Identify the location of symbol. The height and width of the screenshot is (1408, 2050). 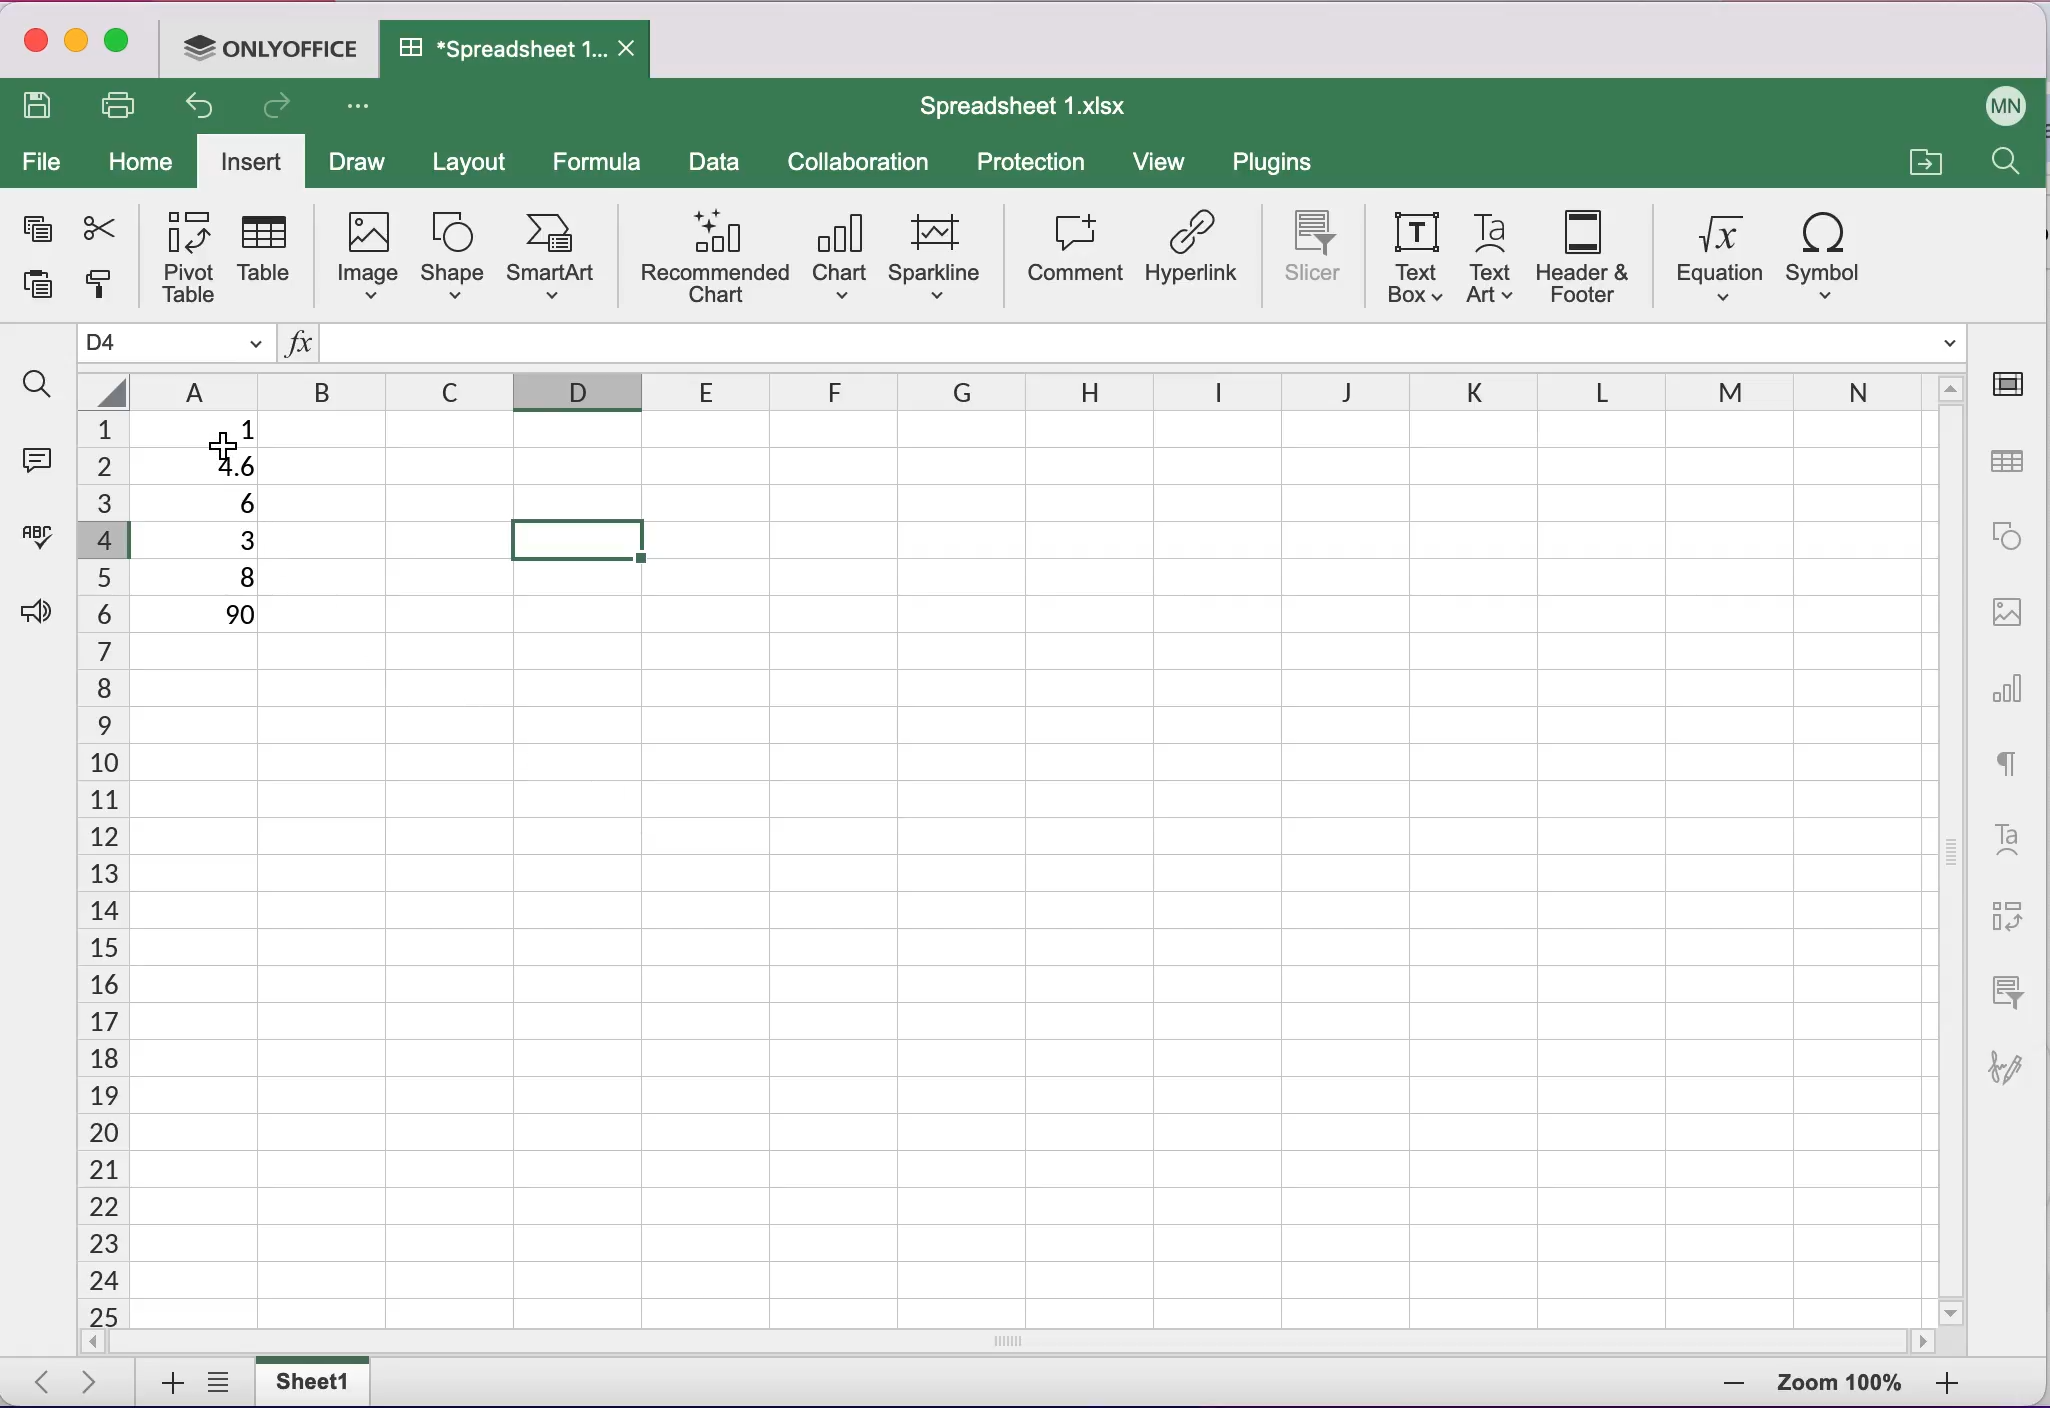
(1830, 255).